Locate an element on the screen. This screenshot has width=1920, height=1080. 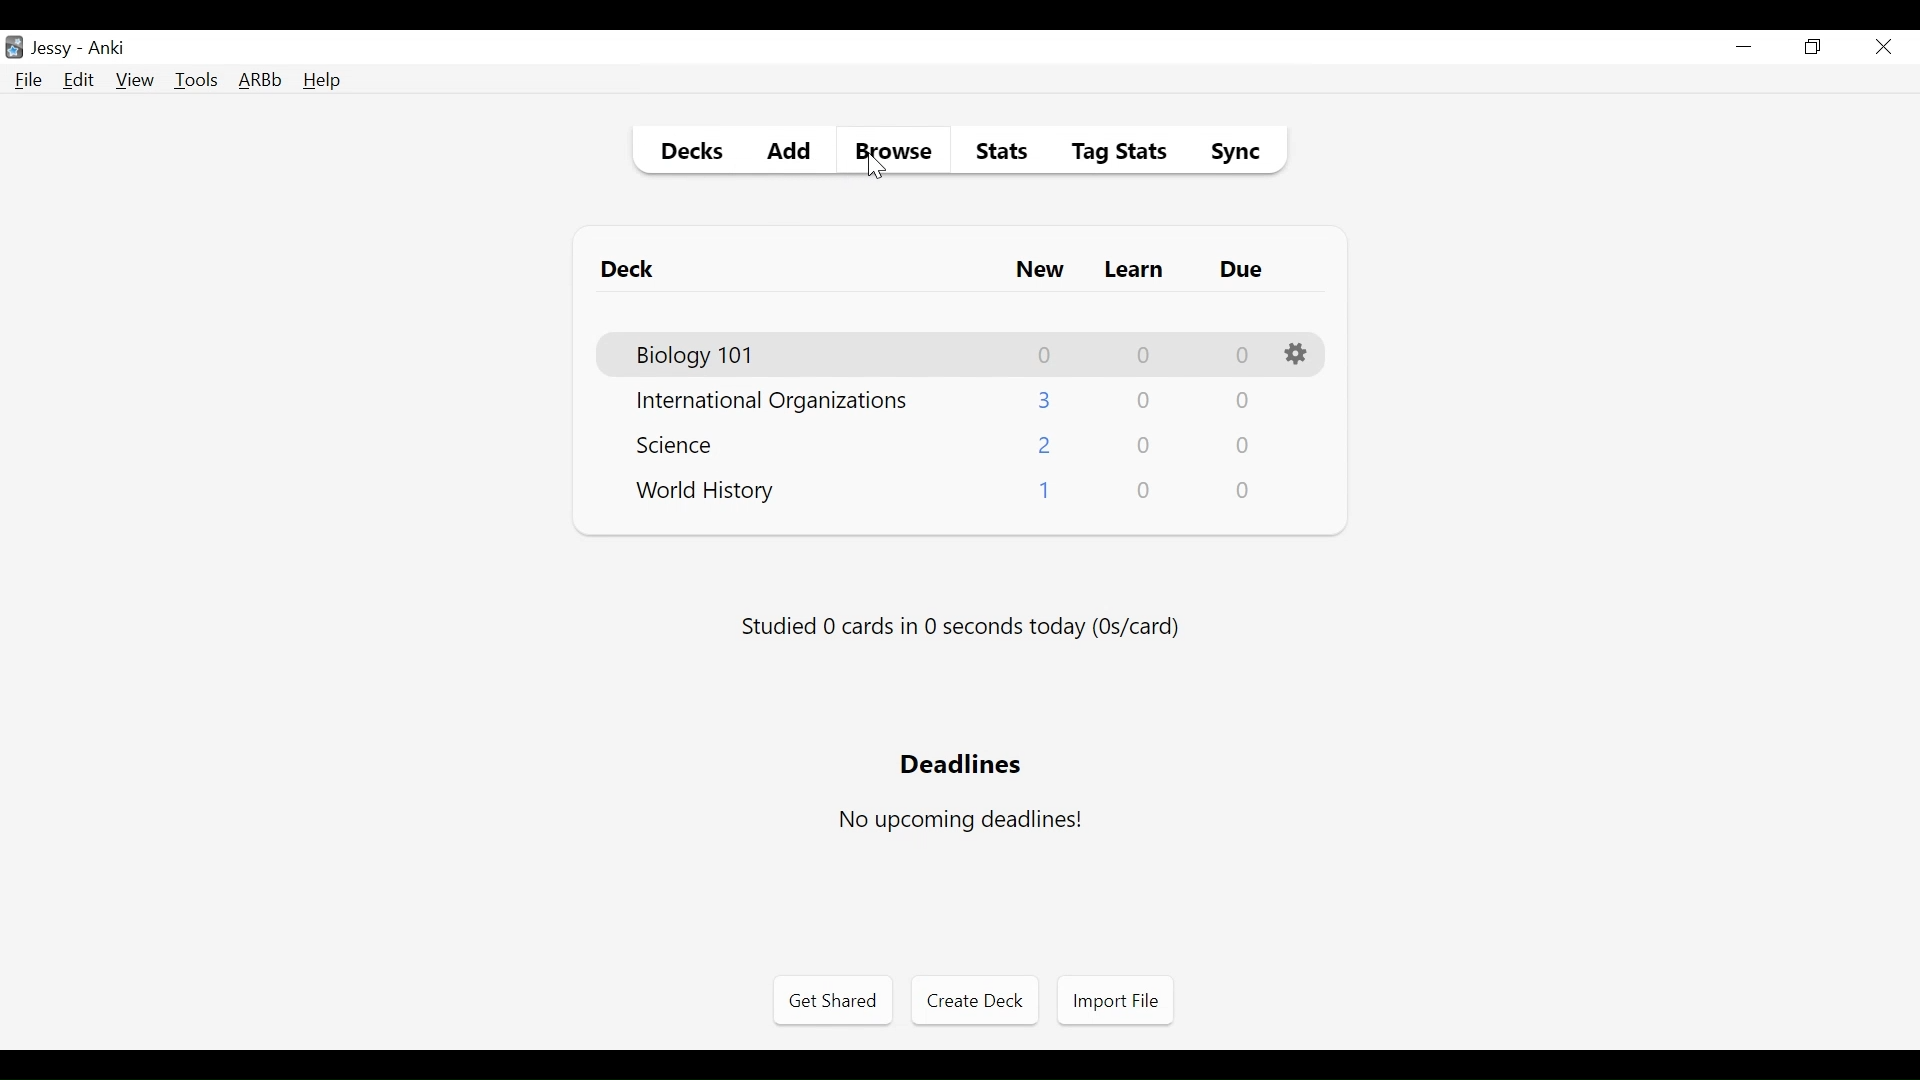
Help is located at coordinates (321, 82).